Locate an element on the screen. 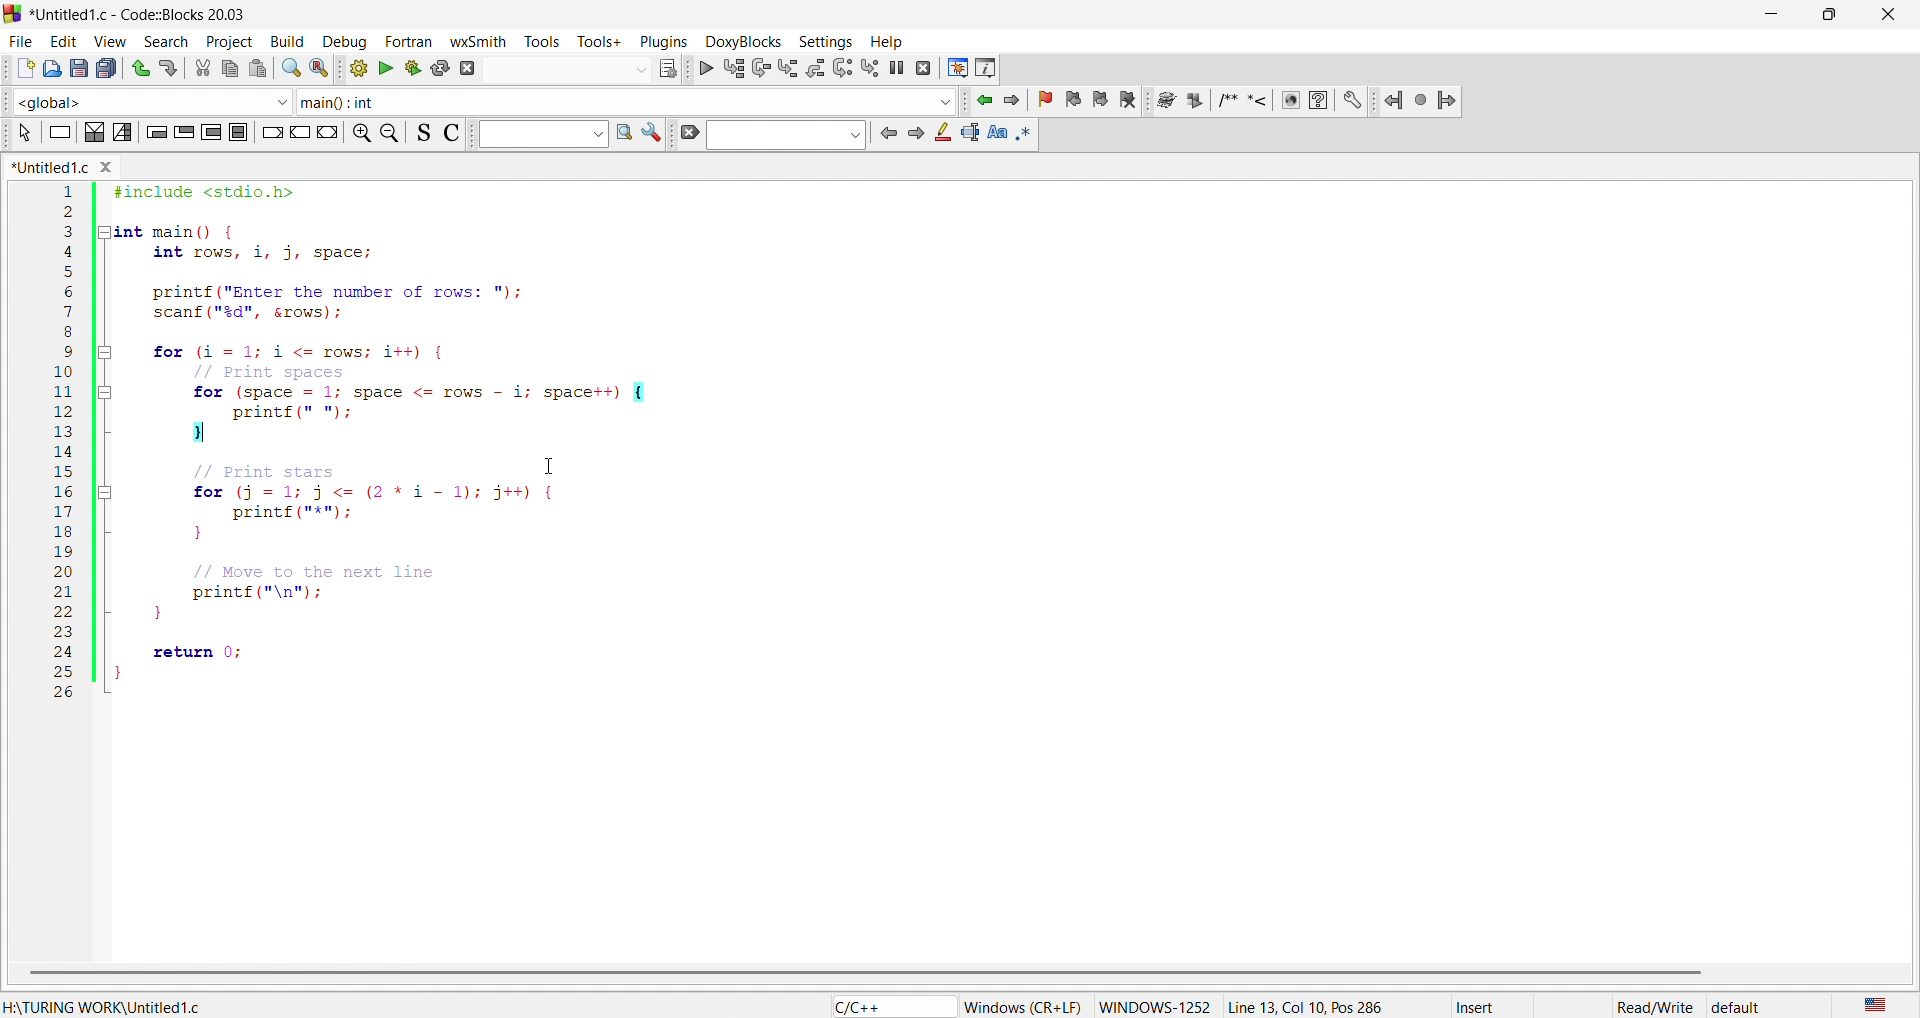 The height and width of the screenshot is (1018, 1920). jump back is located at coordinates (1393, 101).